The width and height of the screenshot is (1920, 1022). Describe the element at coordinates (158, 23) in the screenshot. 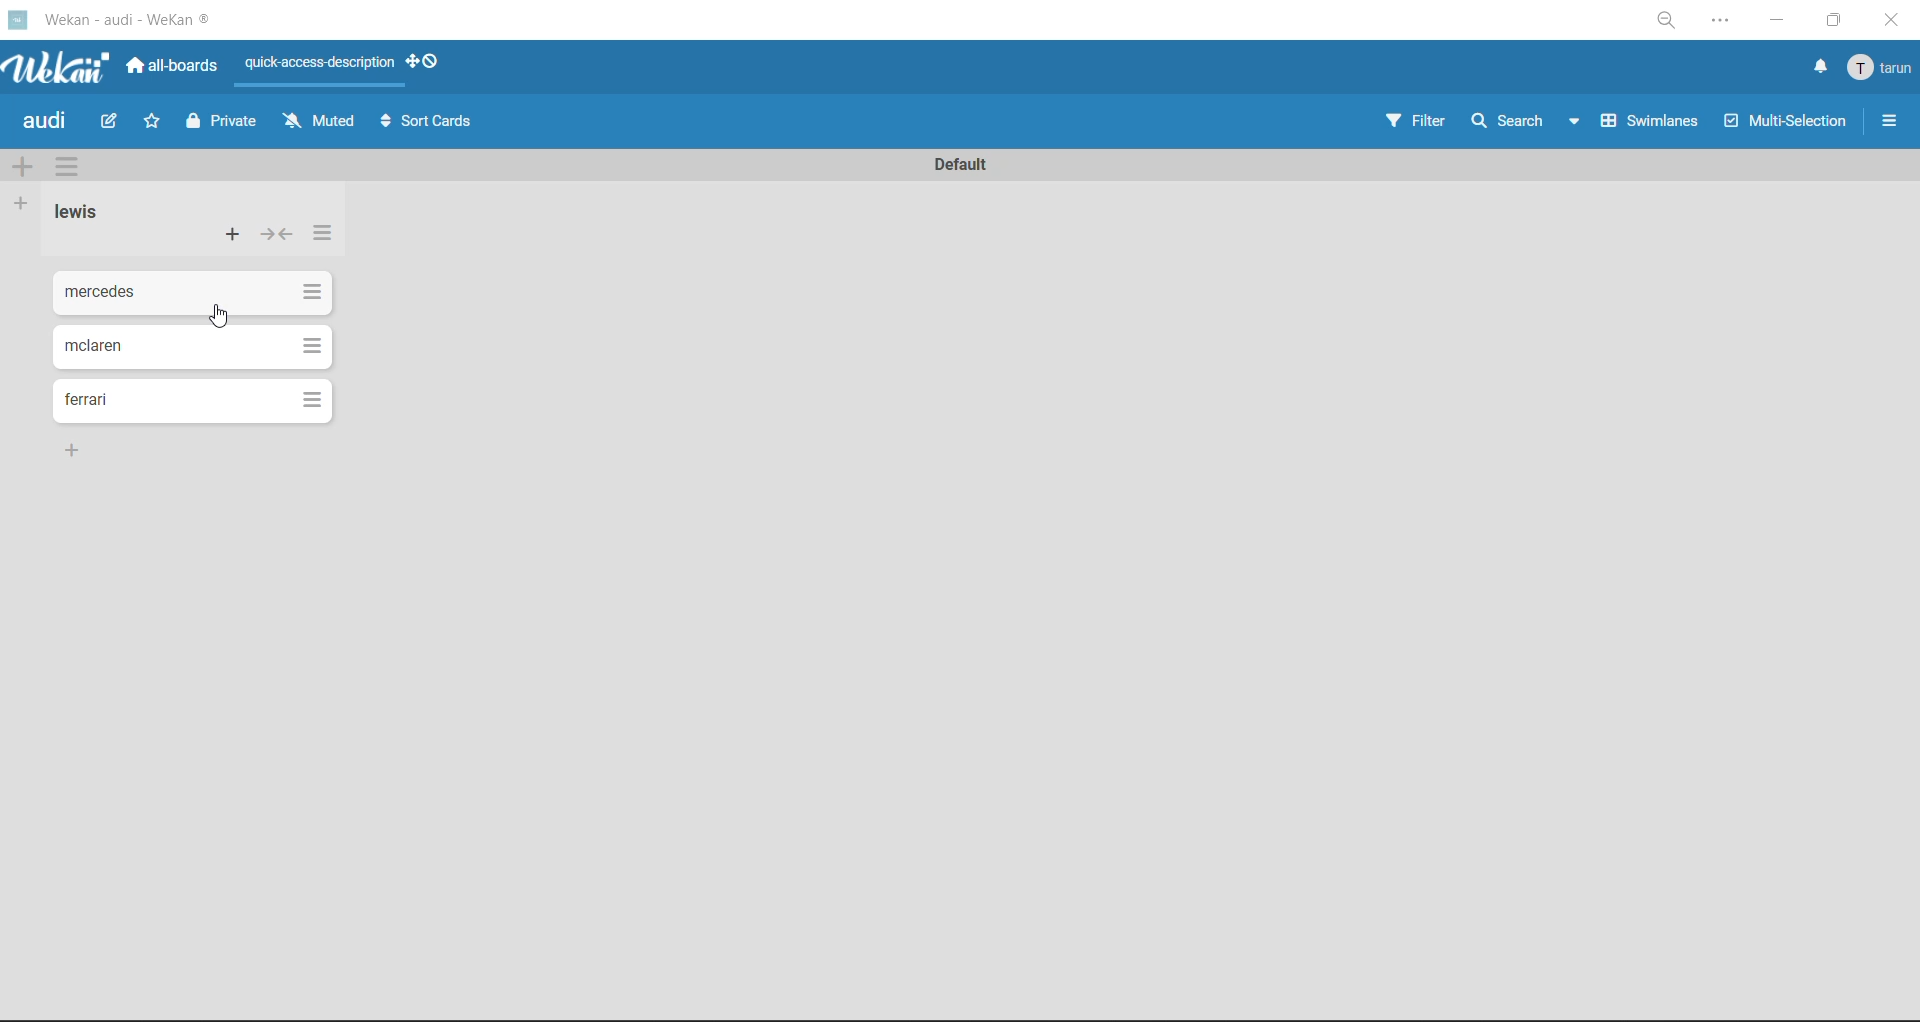

I see `app titlew` at that location.